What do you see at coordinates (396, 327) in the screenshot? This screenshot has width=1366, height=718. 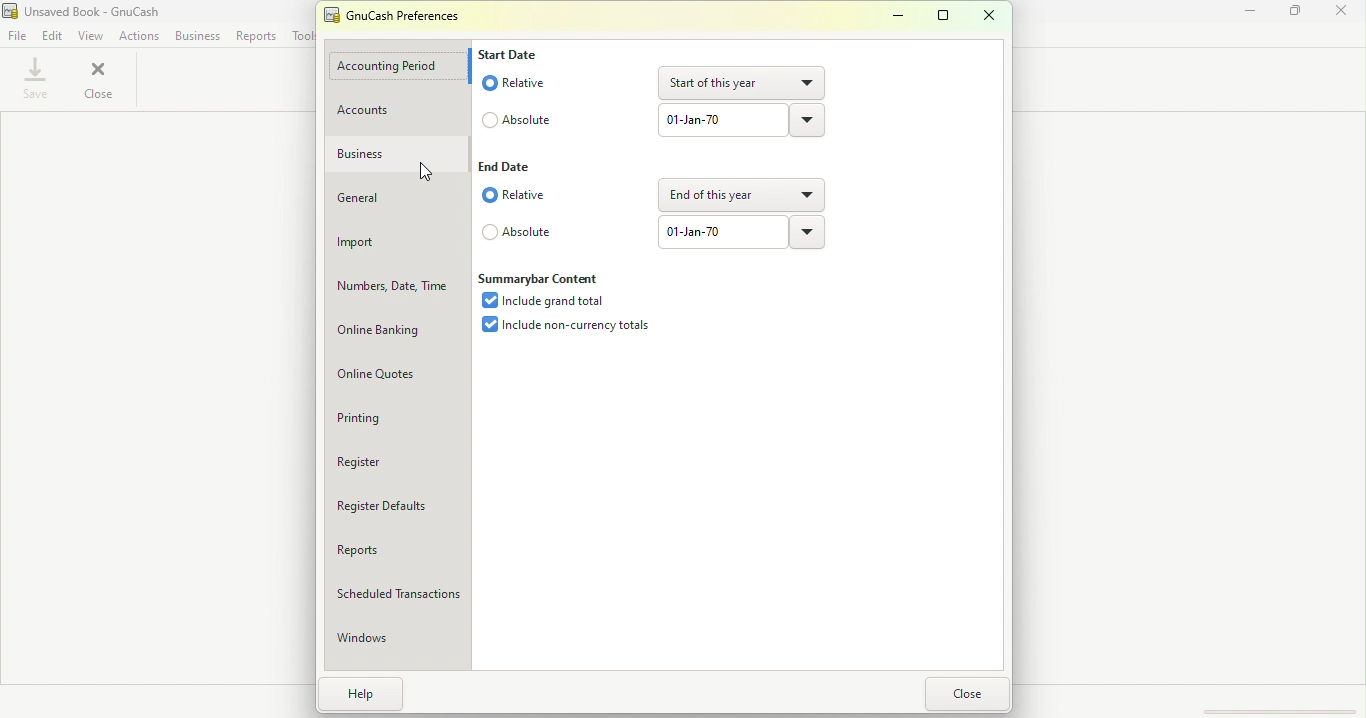 I see `Online Banking` at bounding box center [396, 327].